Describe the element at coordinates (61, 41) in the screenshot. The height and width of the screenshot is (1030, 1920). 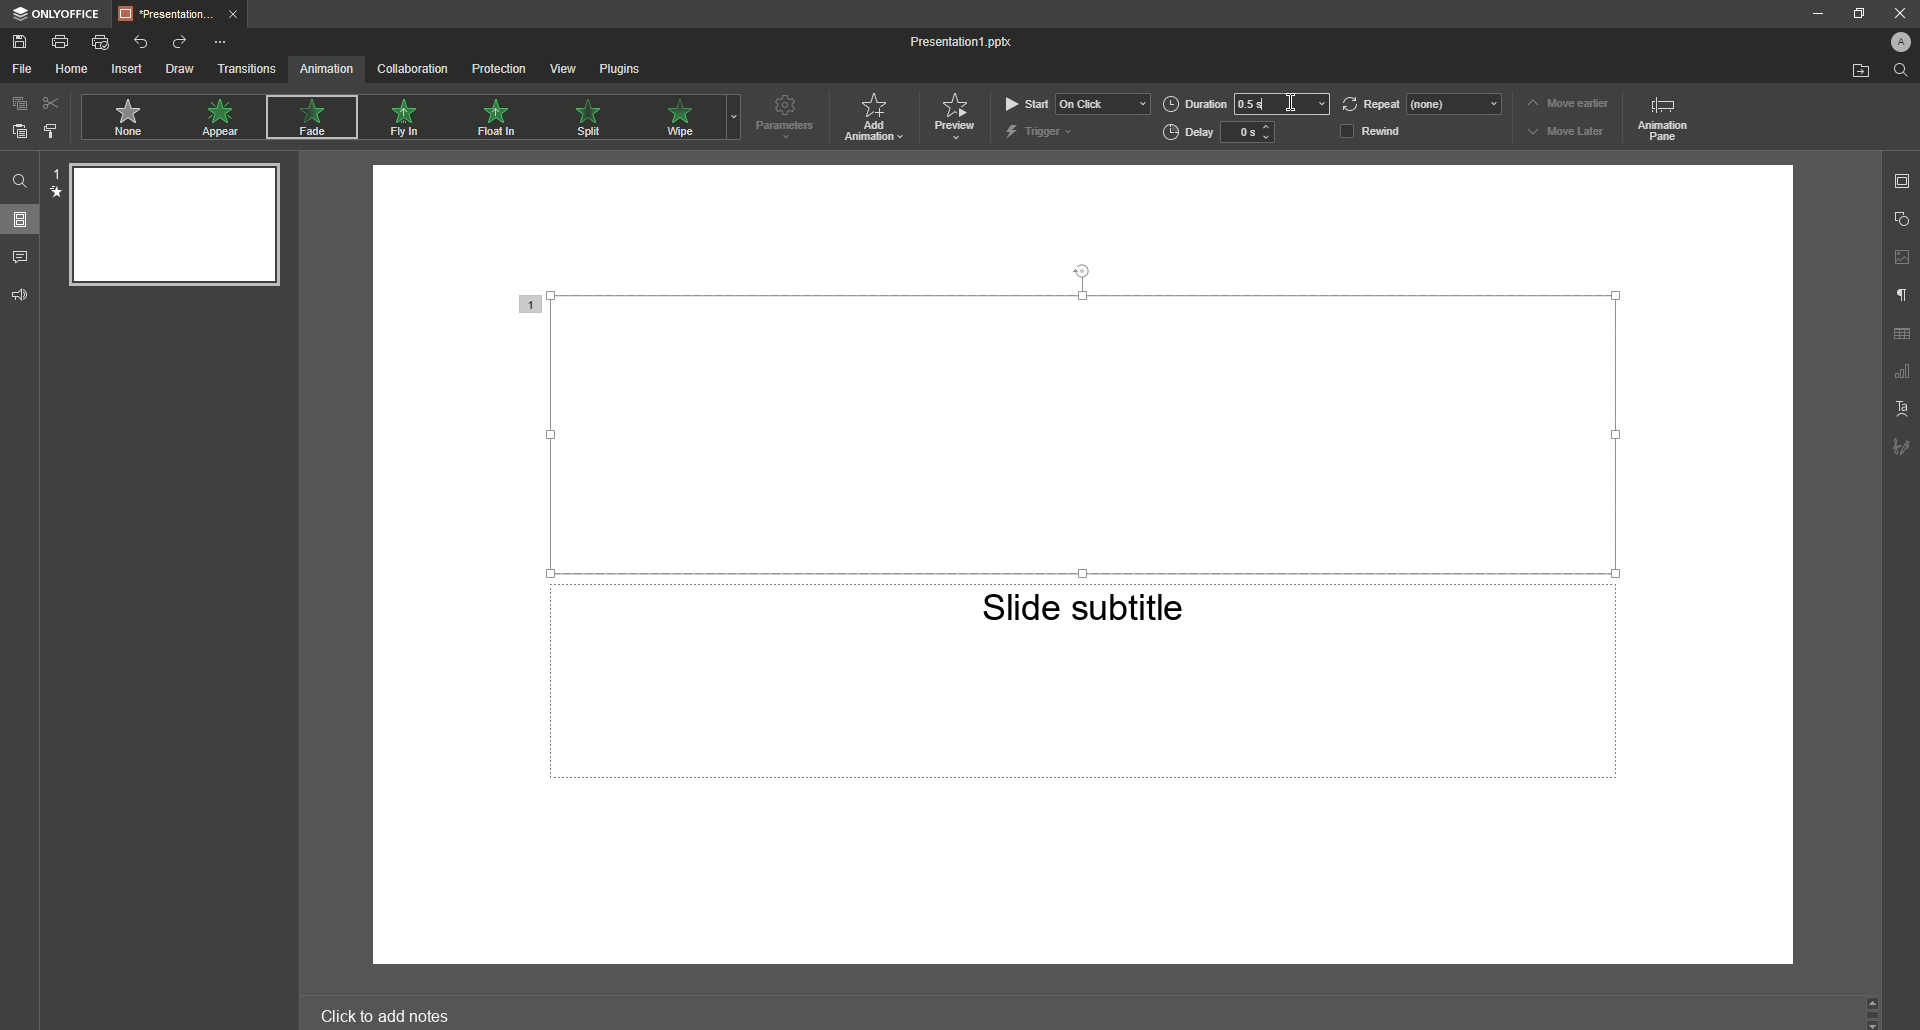
I see `Print` at that location.